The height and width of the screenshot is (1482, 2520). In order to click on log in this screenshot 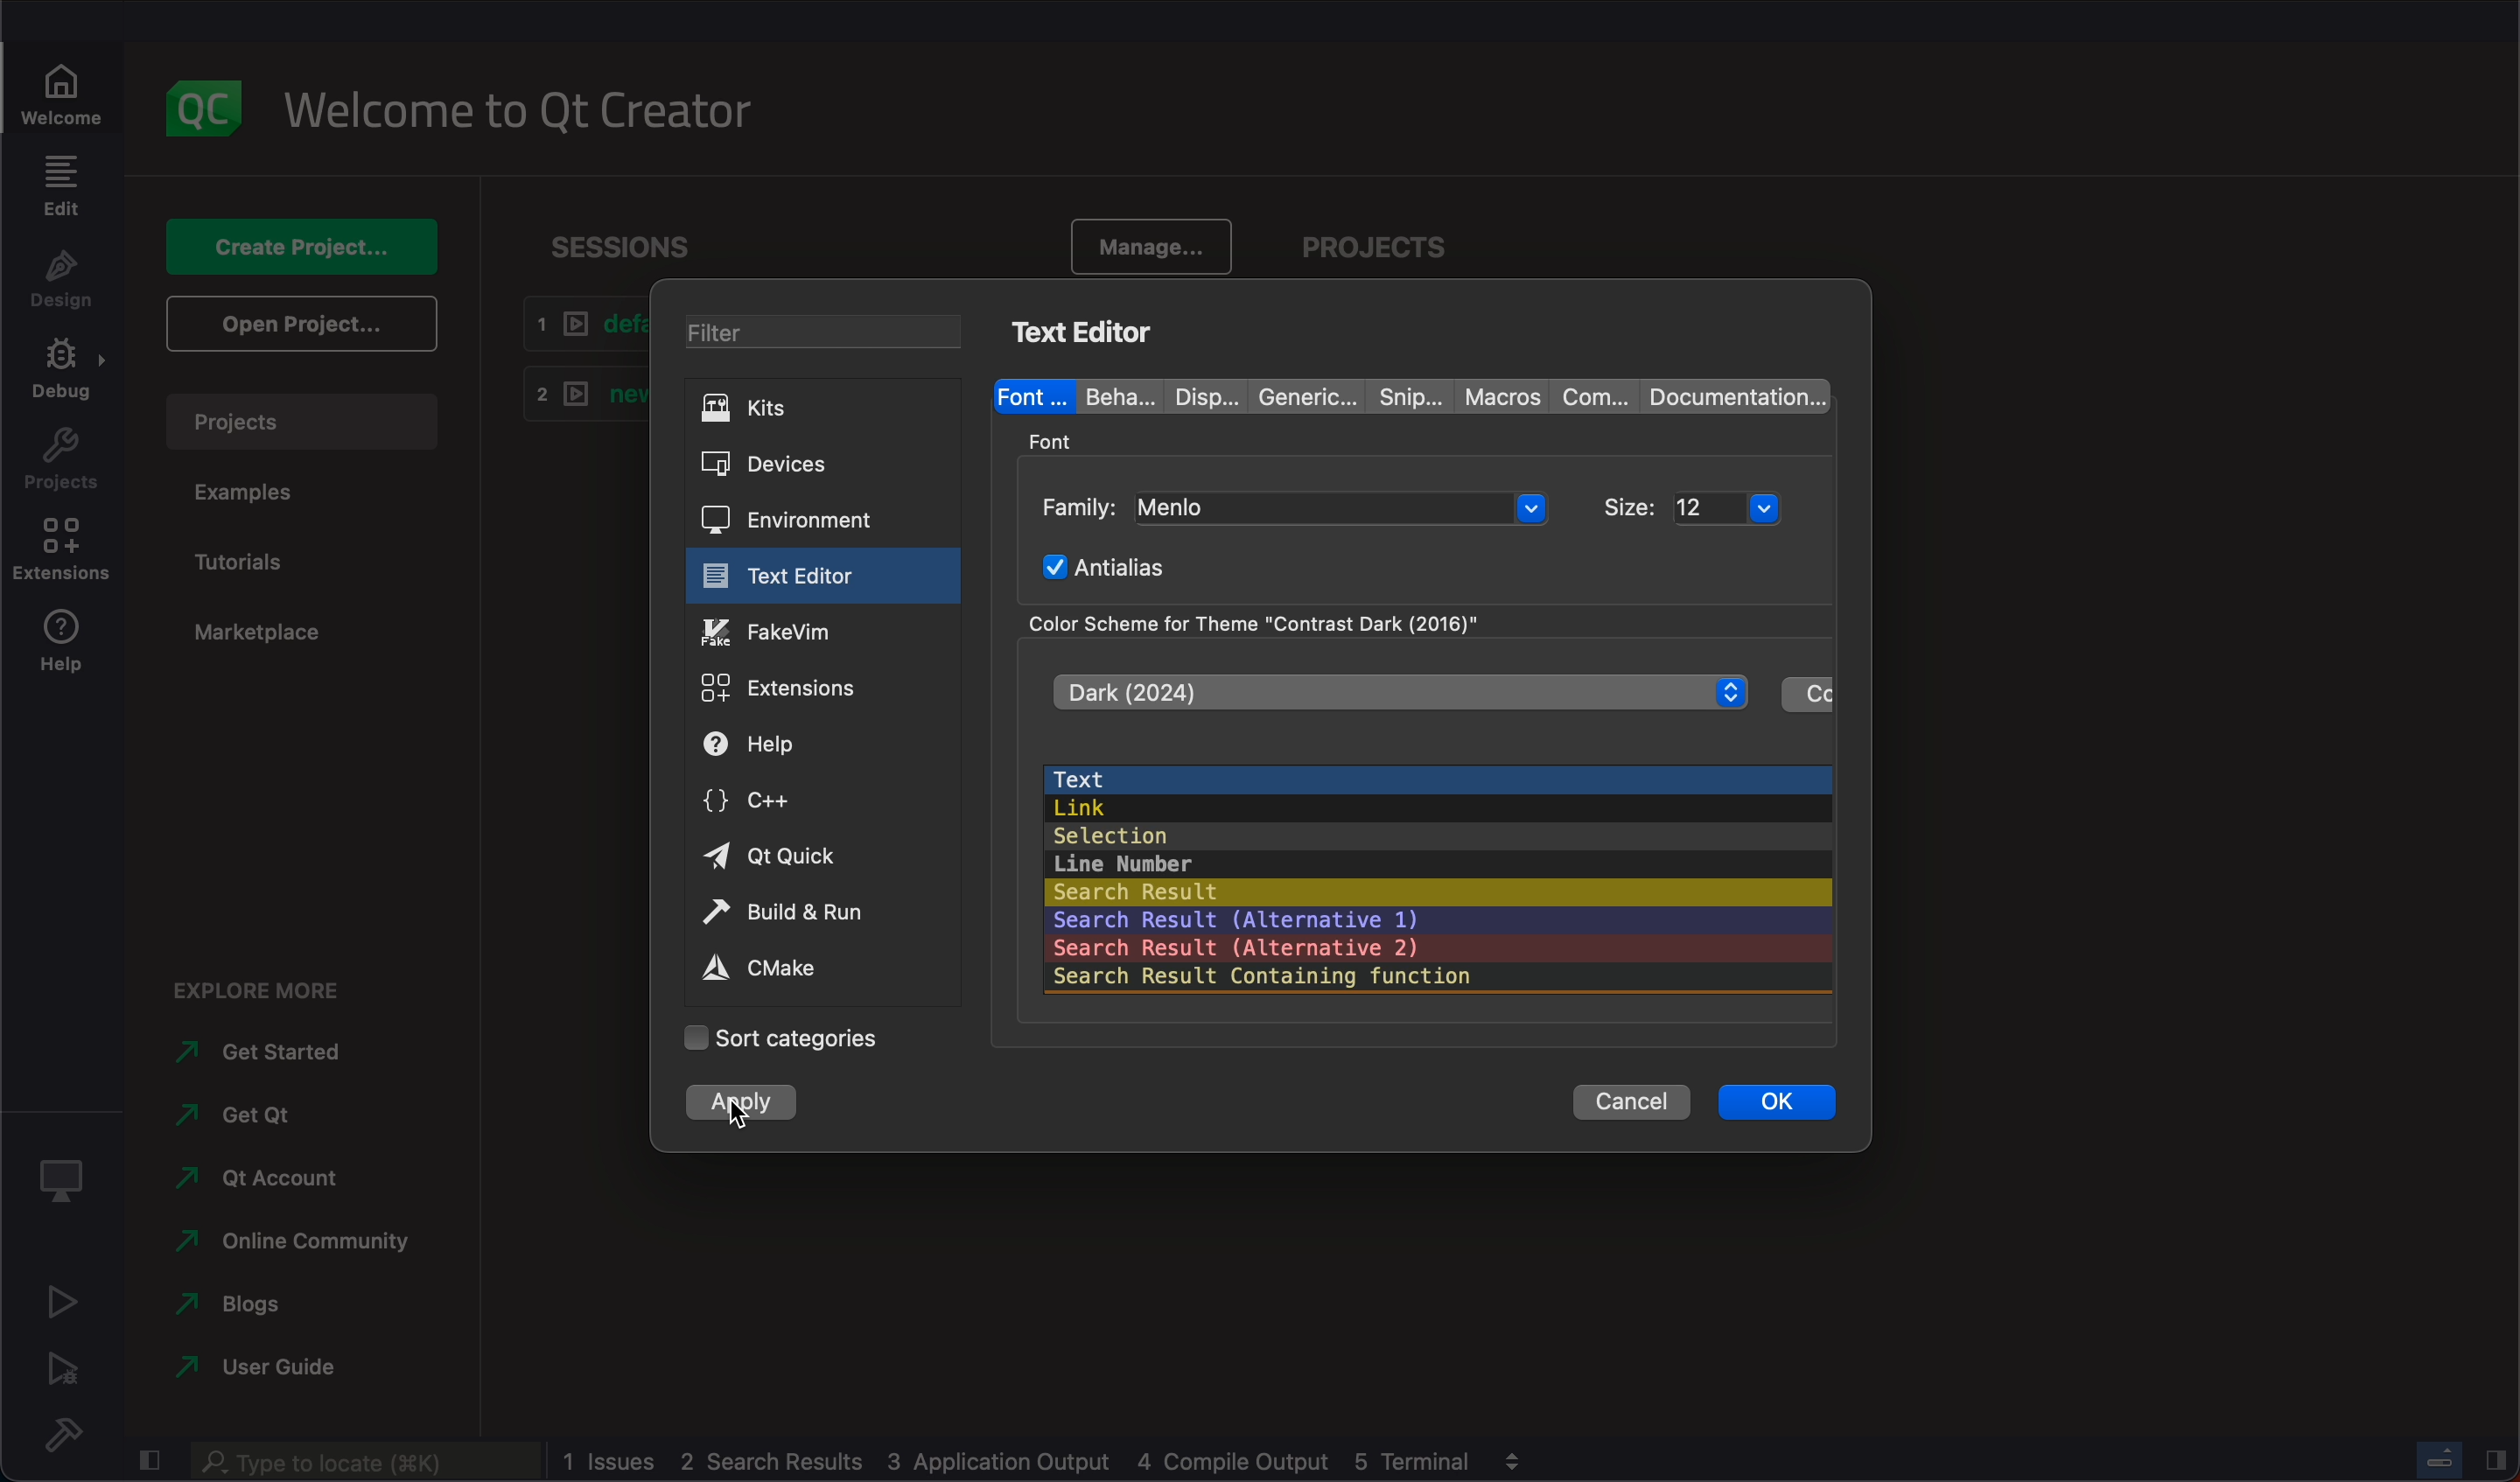, I will do `click(1024, 1459)`.